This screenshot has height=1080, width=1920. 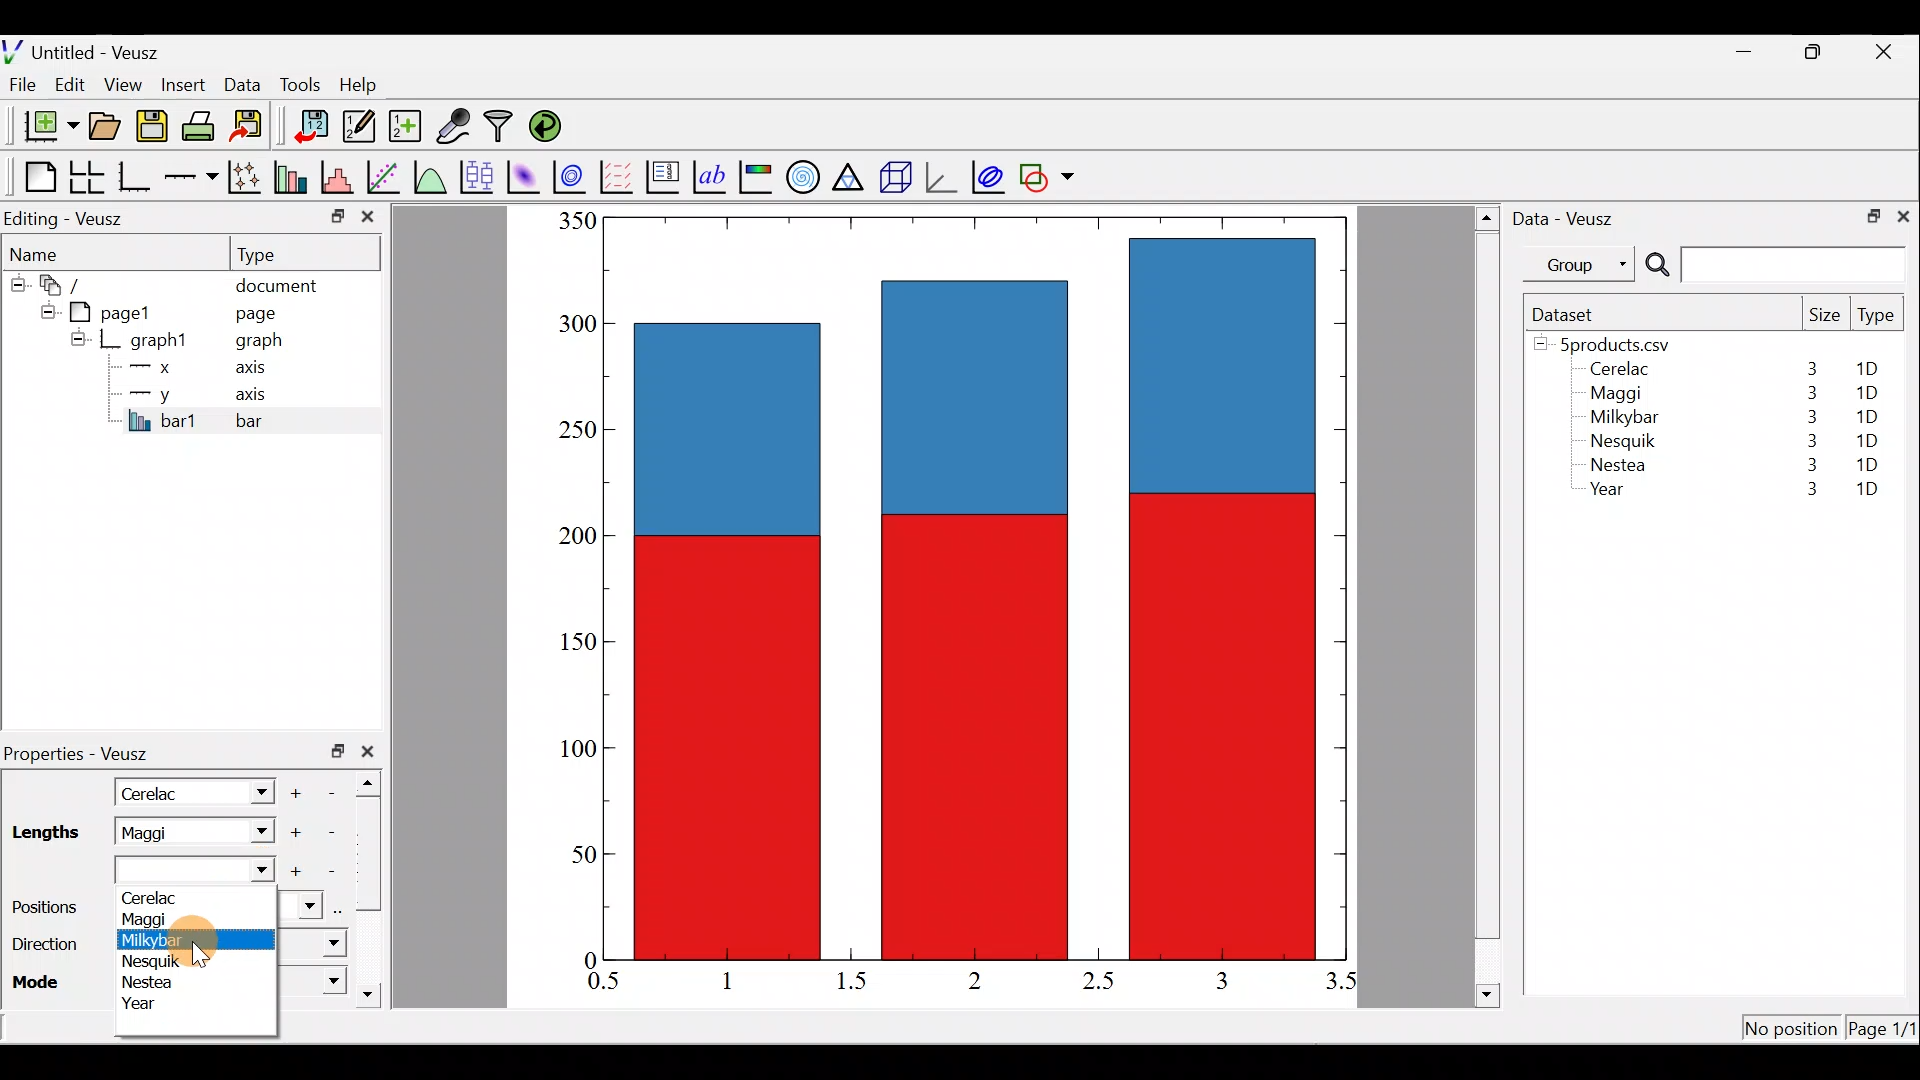 I want to click on Arrange graphs in a grid, so click(x=86, y=177).